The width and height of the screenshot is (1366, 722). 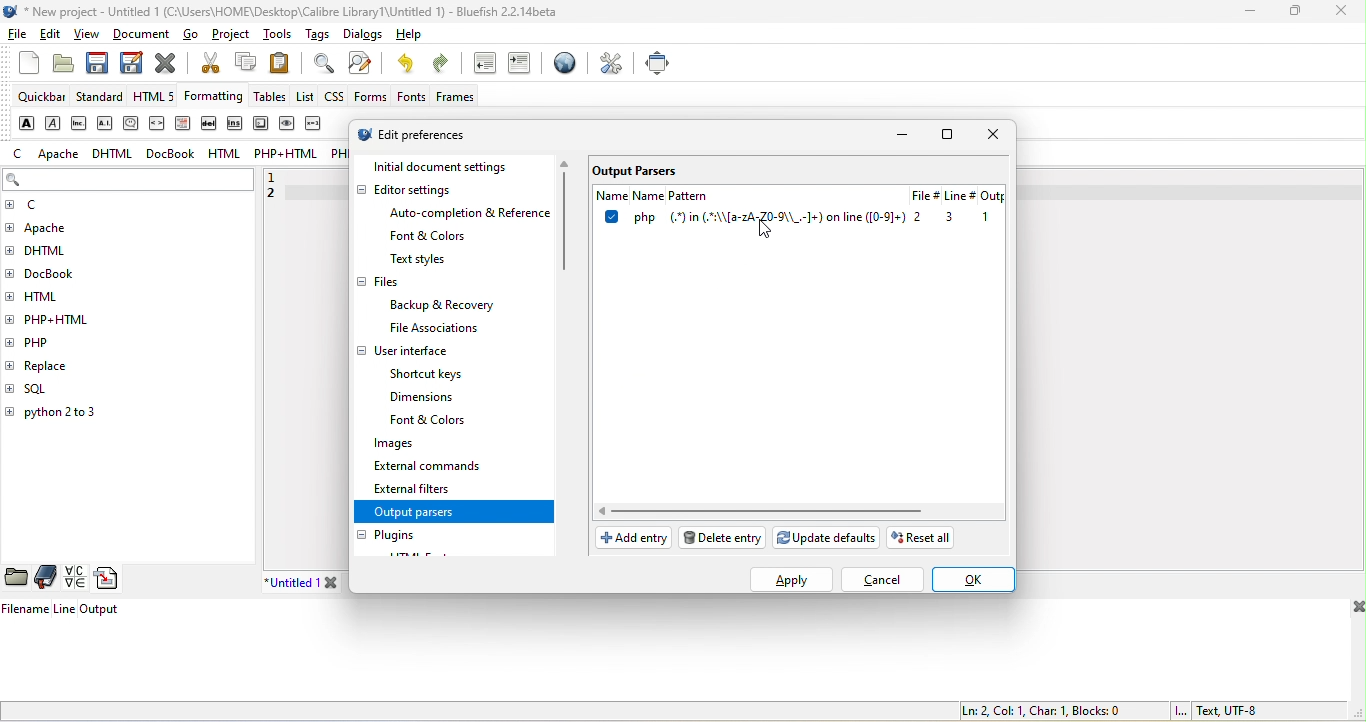 I want to click on forms, so click(x=370, y=96).